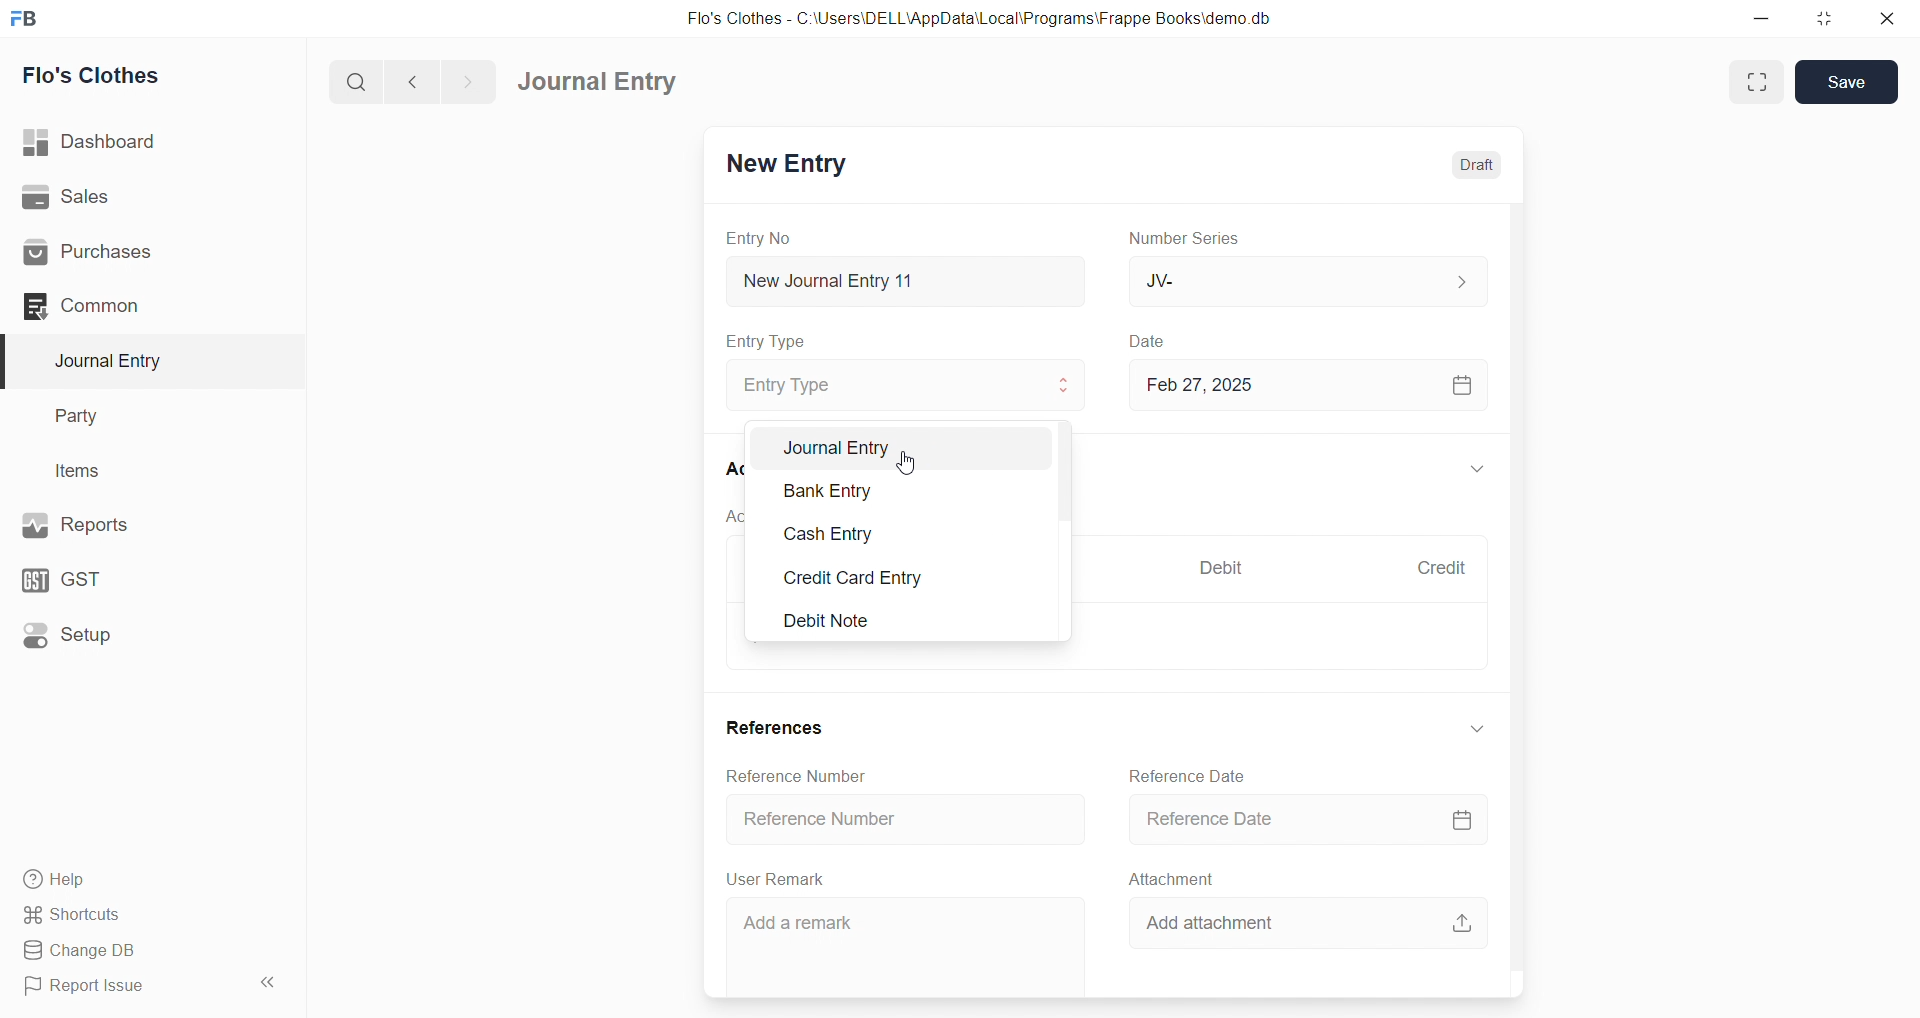  I want to click on Debit Note, so click(835, 622).